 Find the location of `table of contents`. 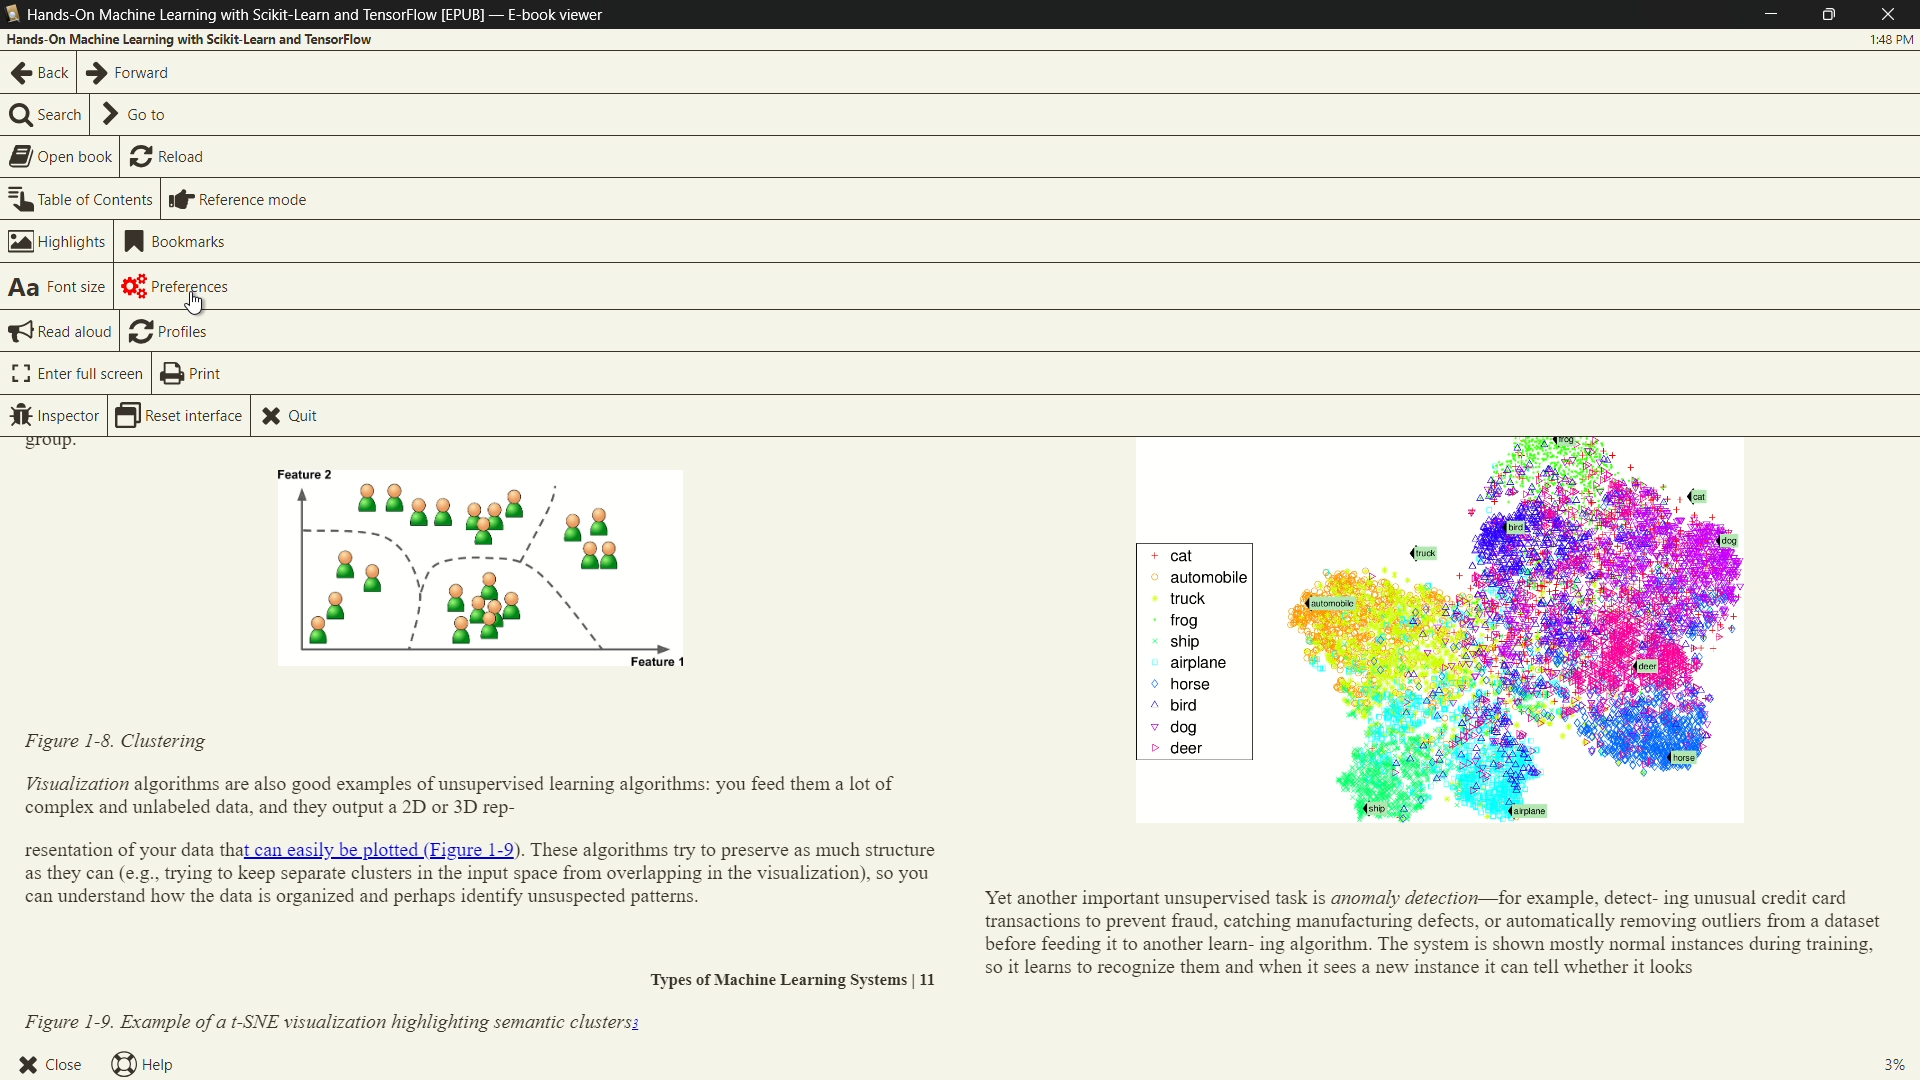

table of contents is located at coordinates (82, 199).